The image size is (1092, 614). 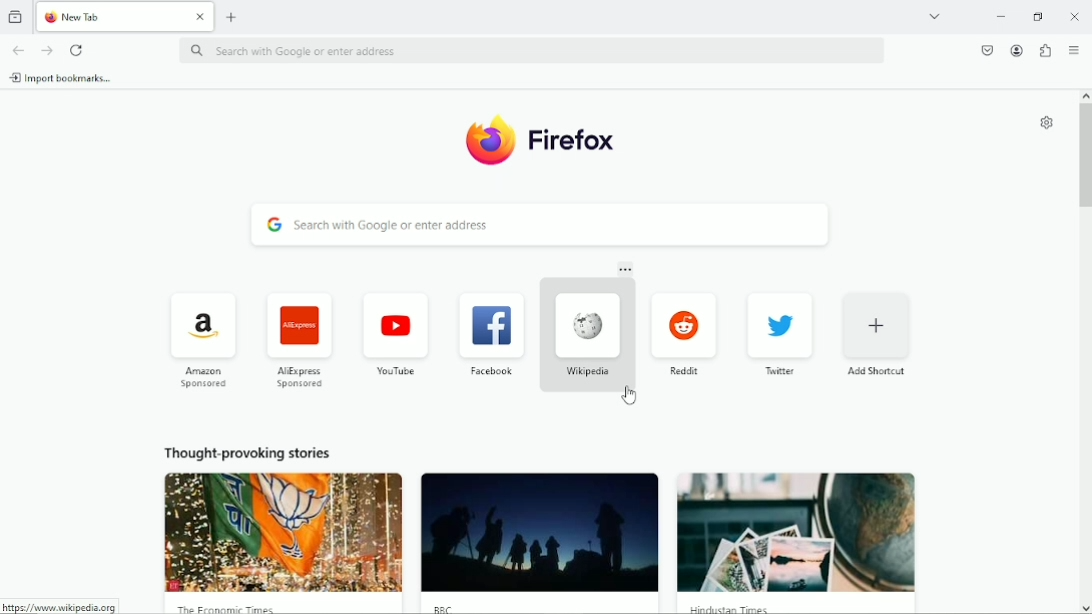 I want to click on account, so click(x=1014, y=50).